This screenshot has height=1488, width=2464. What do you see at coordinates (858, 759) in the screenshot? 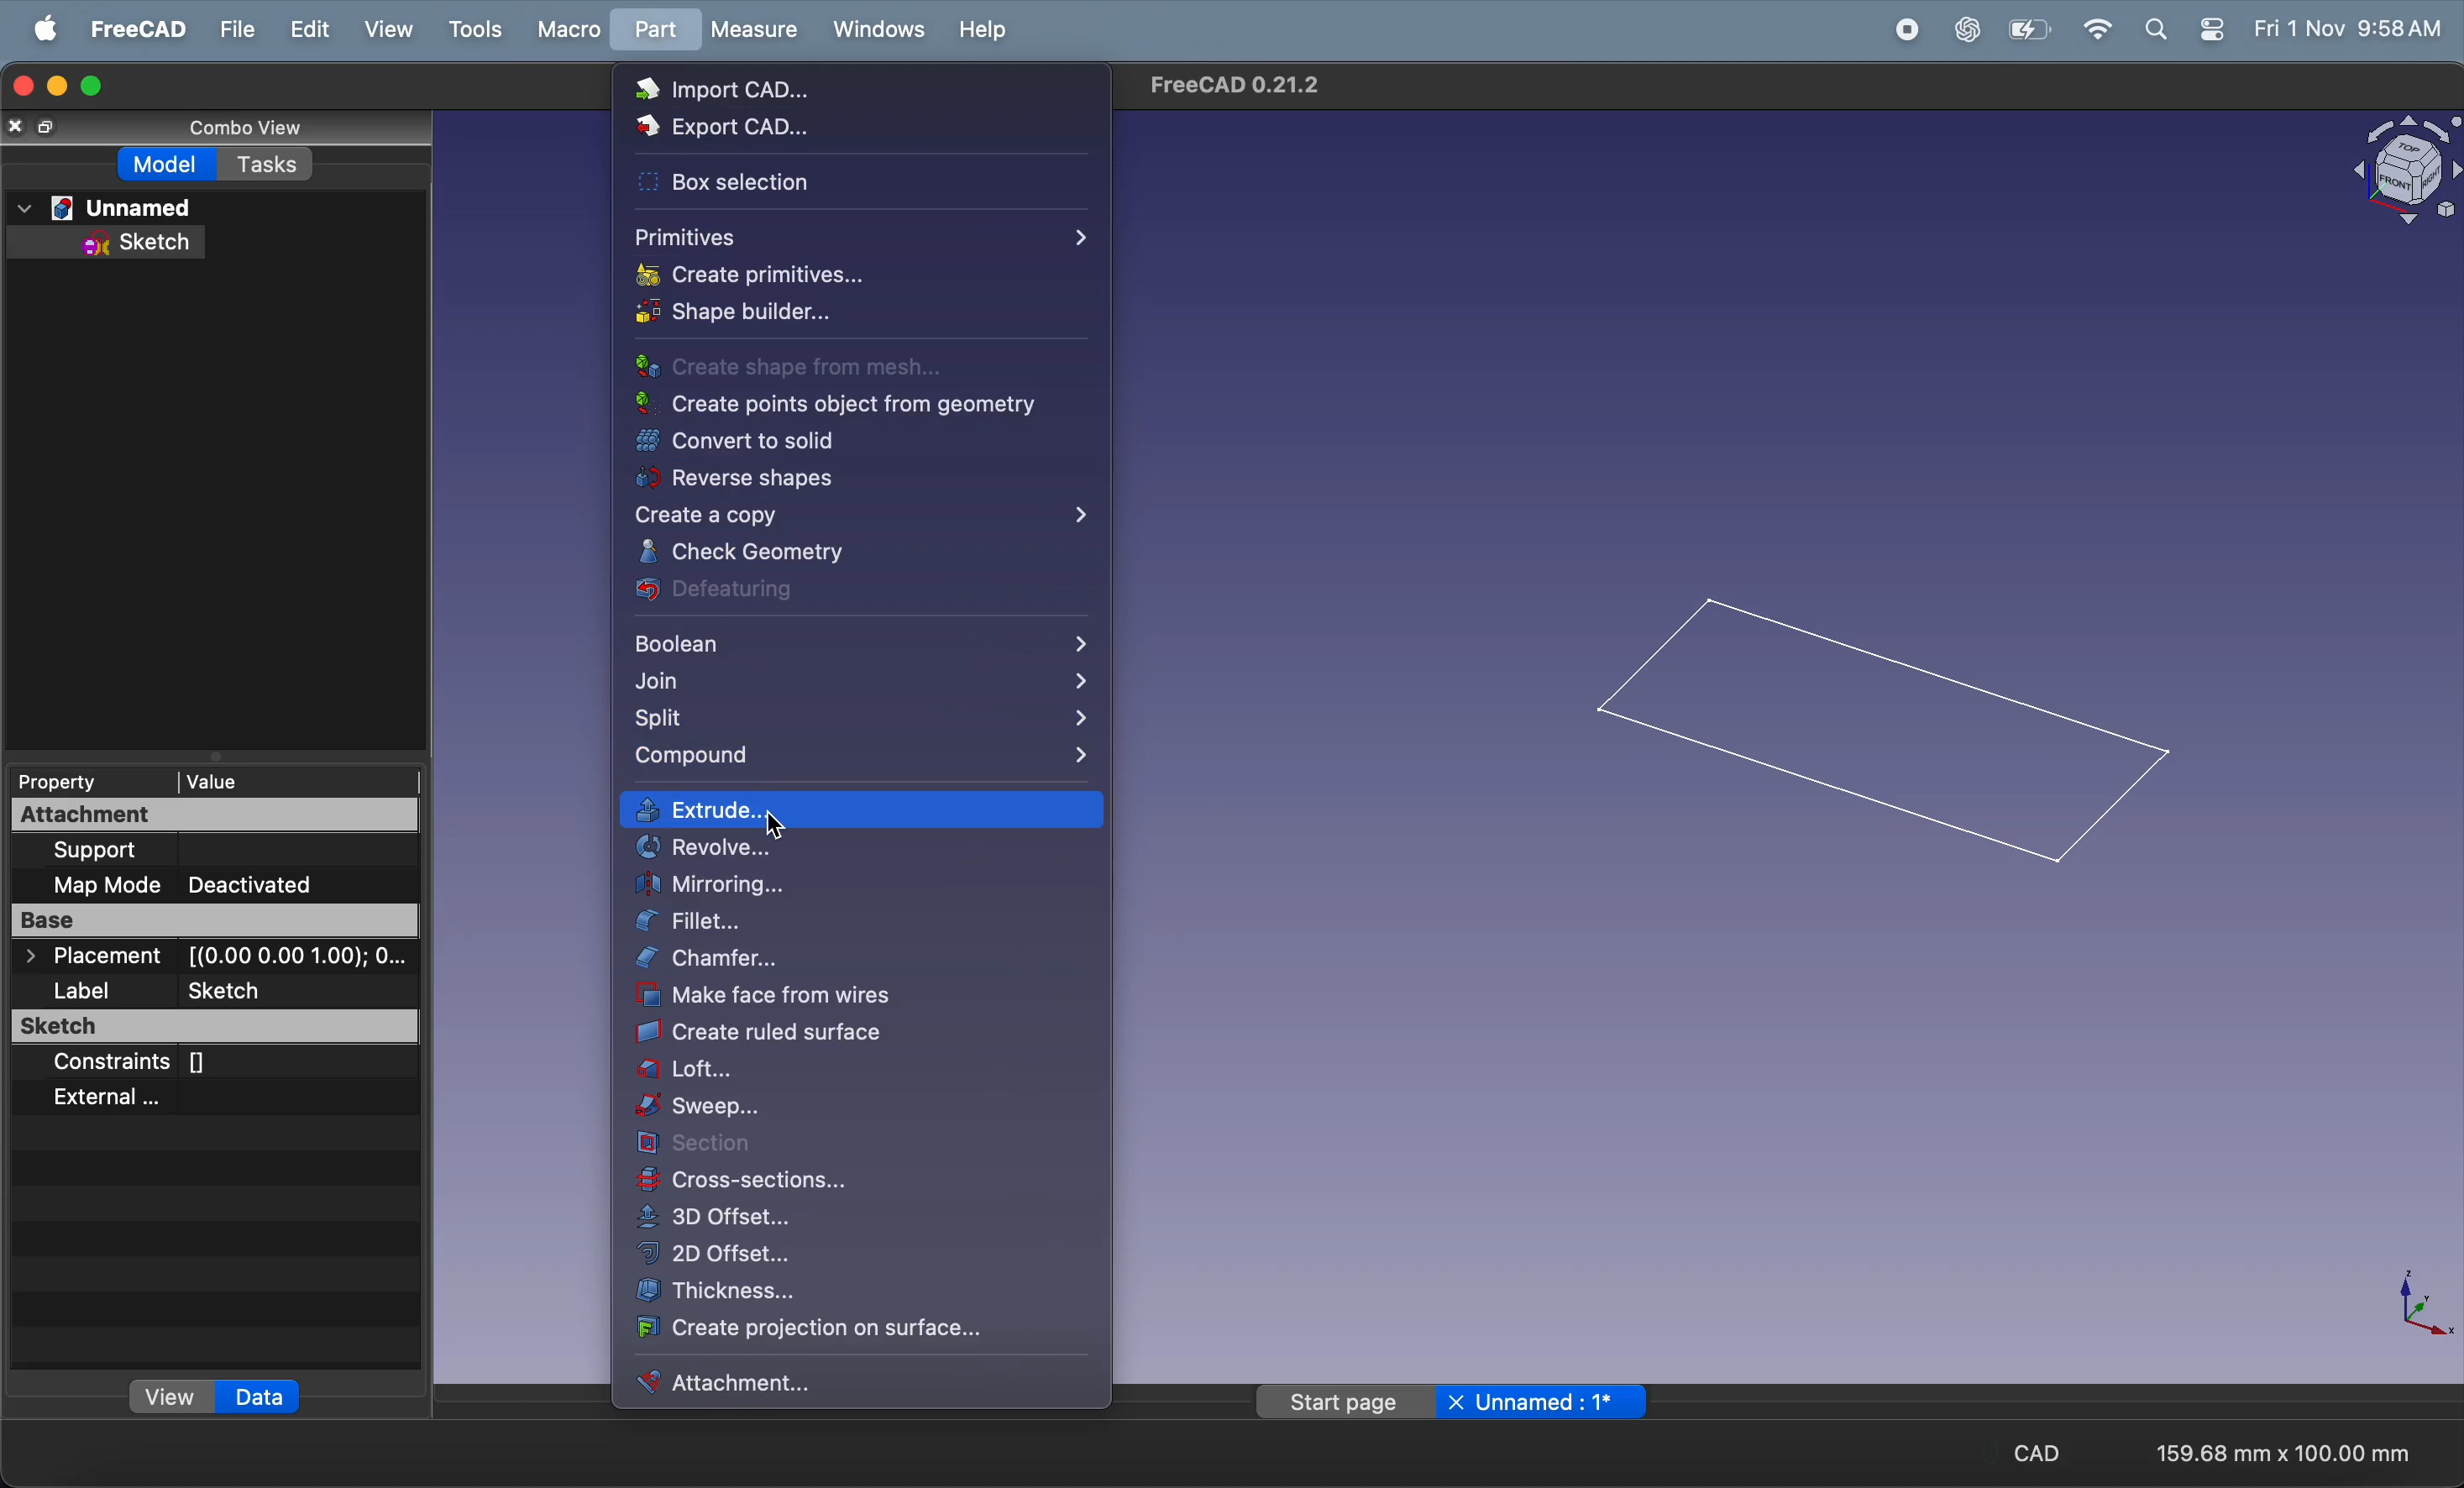
I see `compound` at bounding box center [858, 759].